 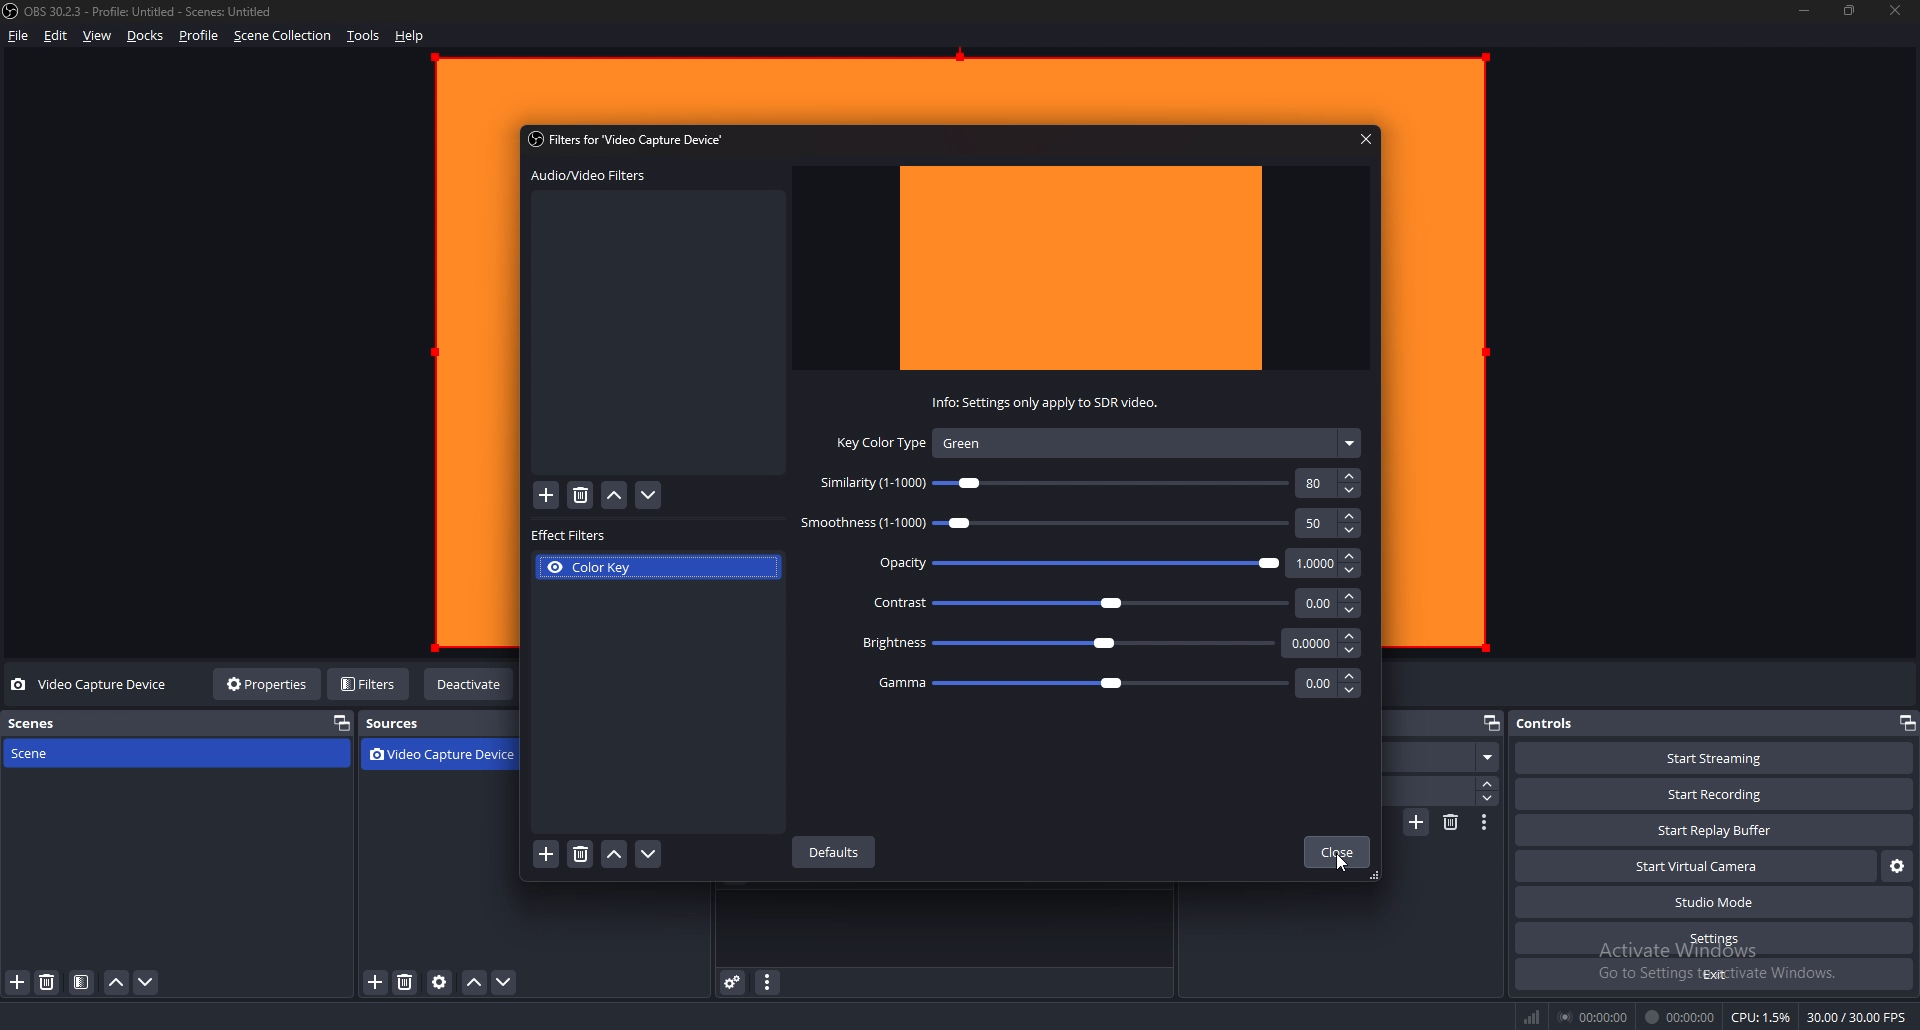 I want to click on audio mixer properties, so click(x=766, y=982).